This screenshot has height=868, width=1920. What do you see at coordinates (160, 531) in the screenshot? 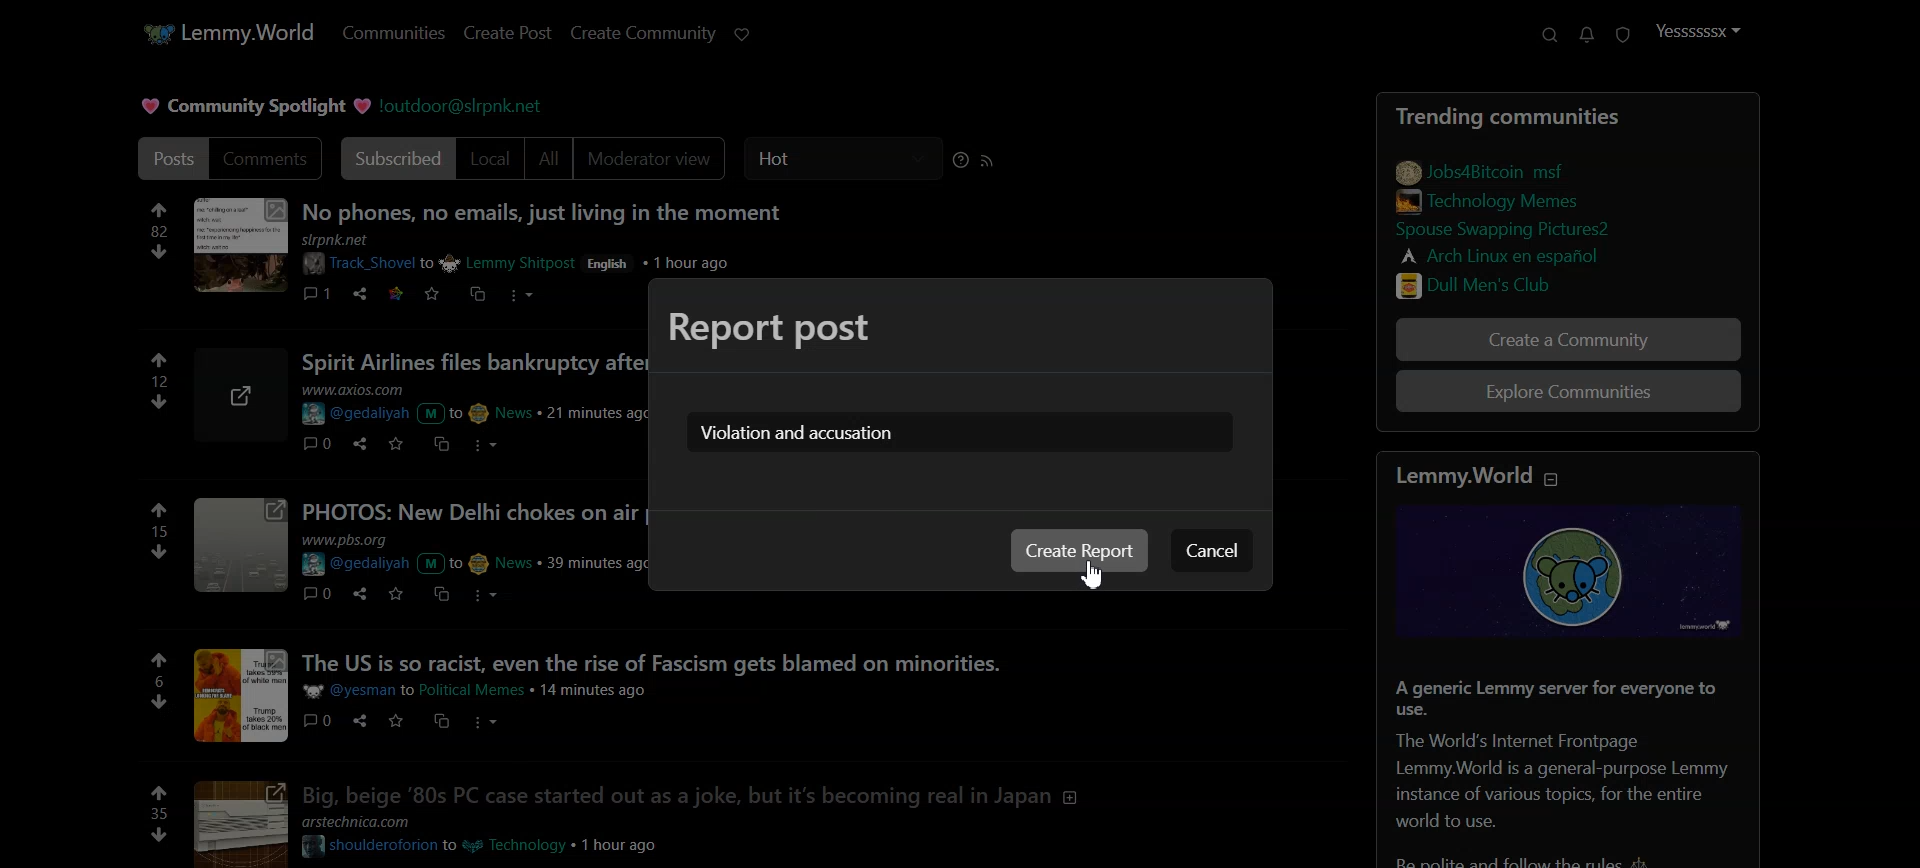
I see `numbers` at bounding box center [160, 531].